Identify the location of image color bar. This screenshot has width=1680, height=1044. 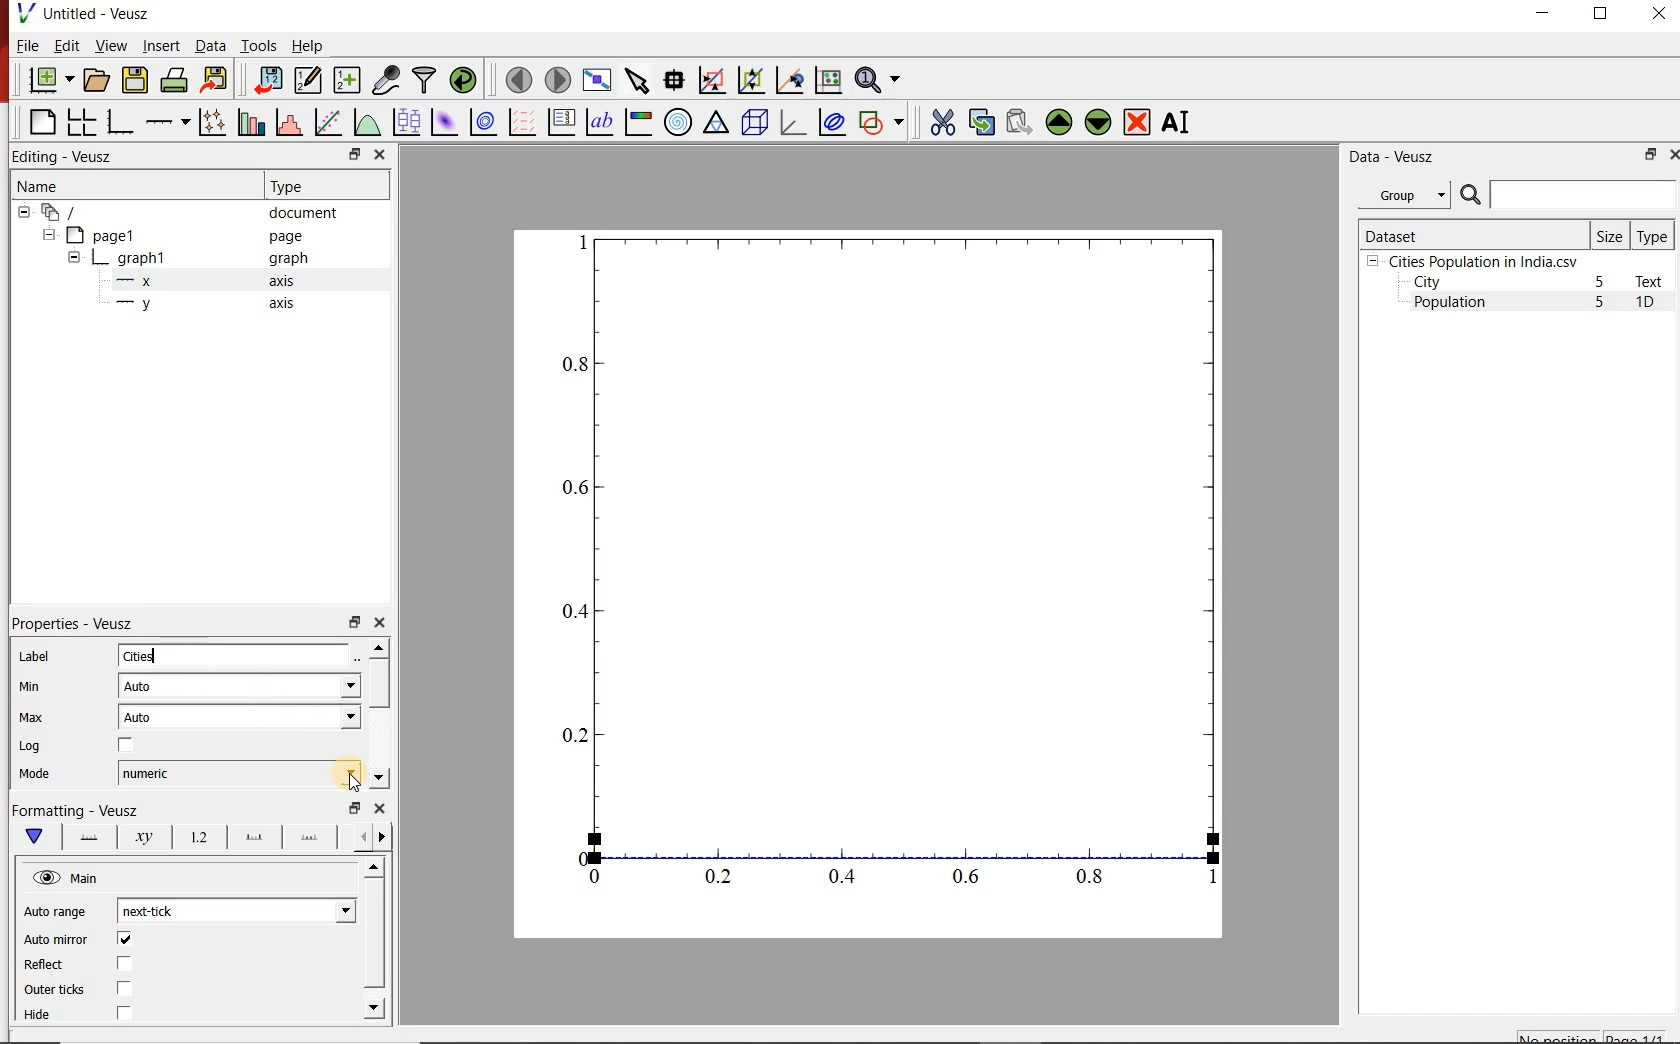
(638, 122).